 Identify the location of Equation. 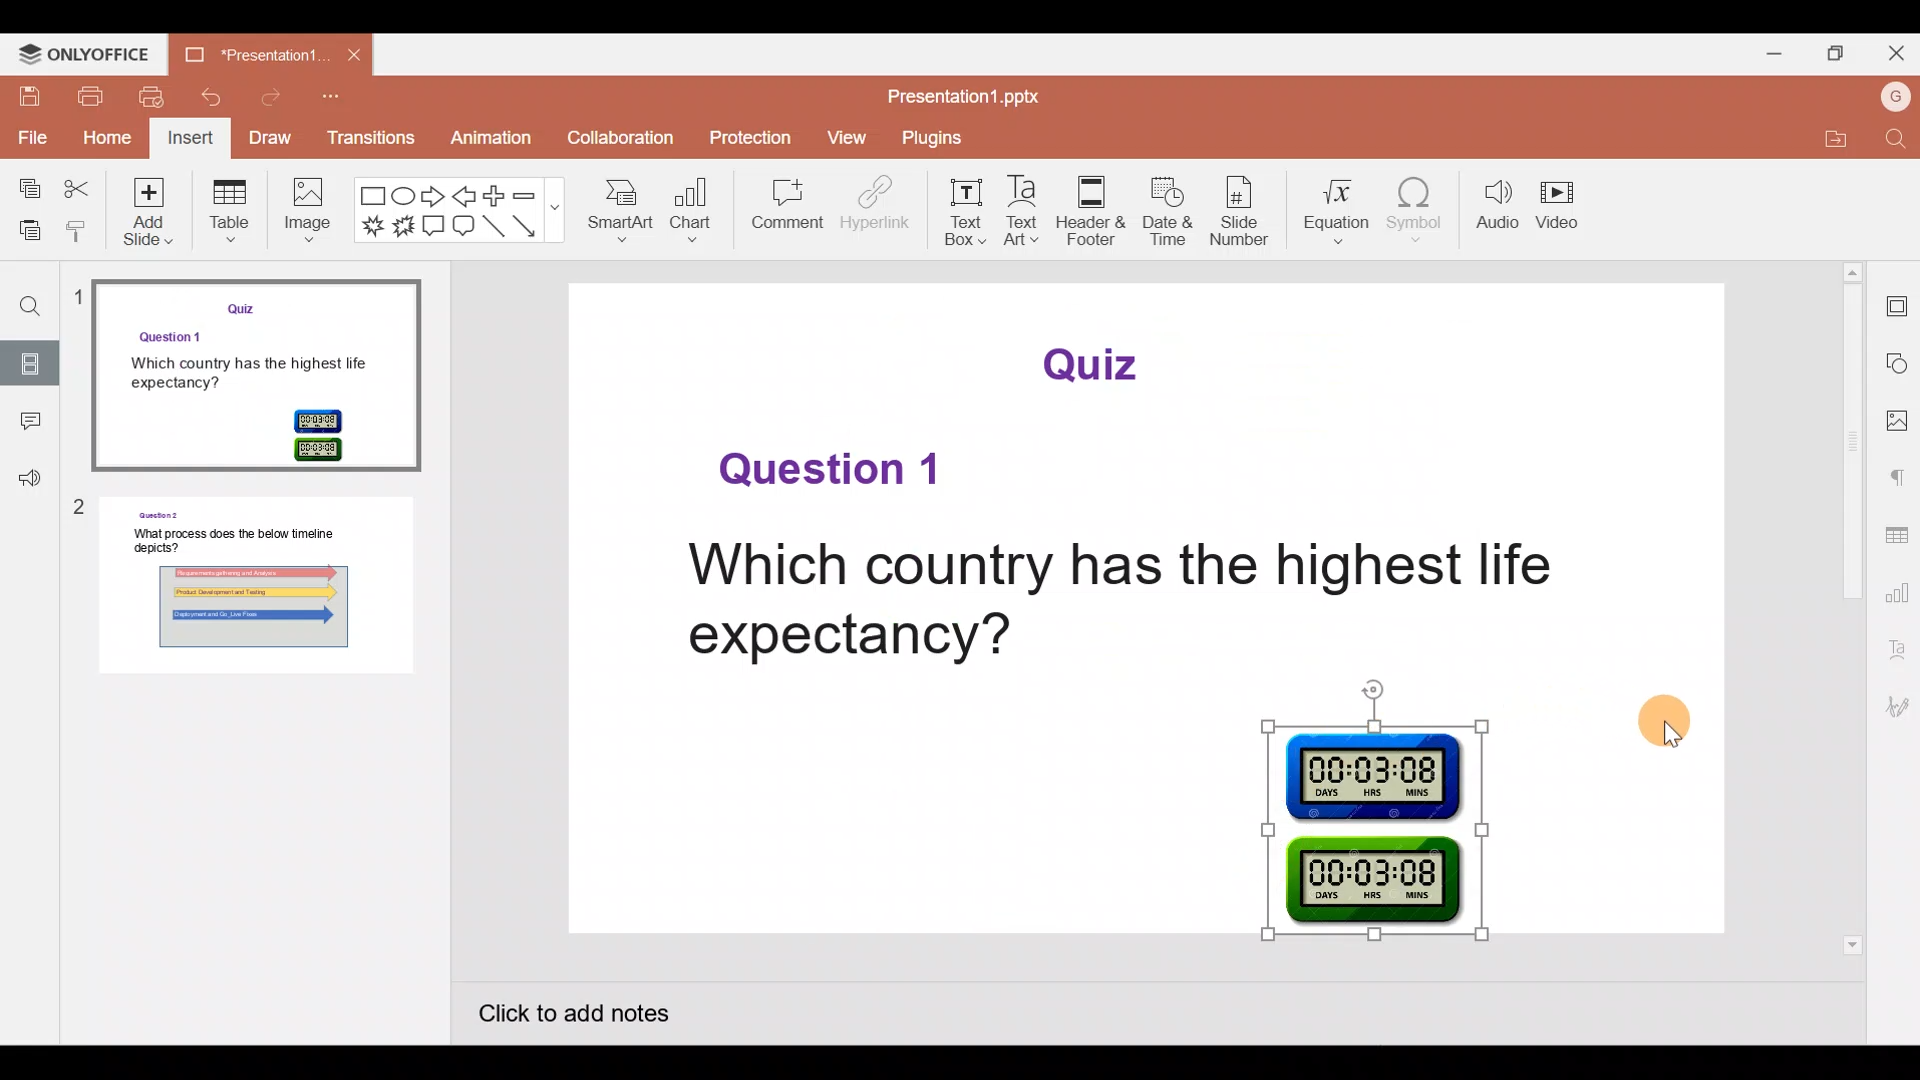
(1337, 209).